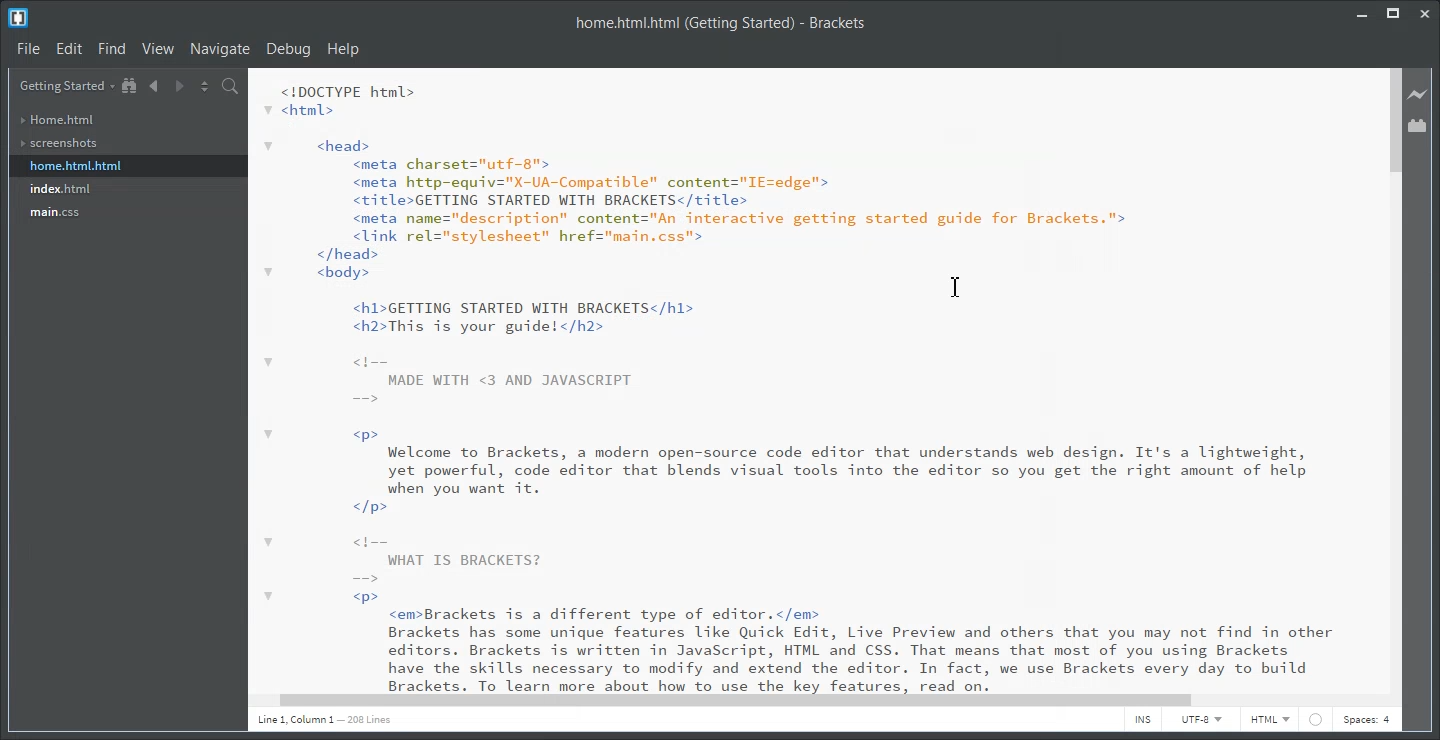 This screenshot has height=740, width=1440. I want to click on Navigate Forward, so click(178, 85).